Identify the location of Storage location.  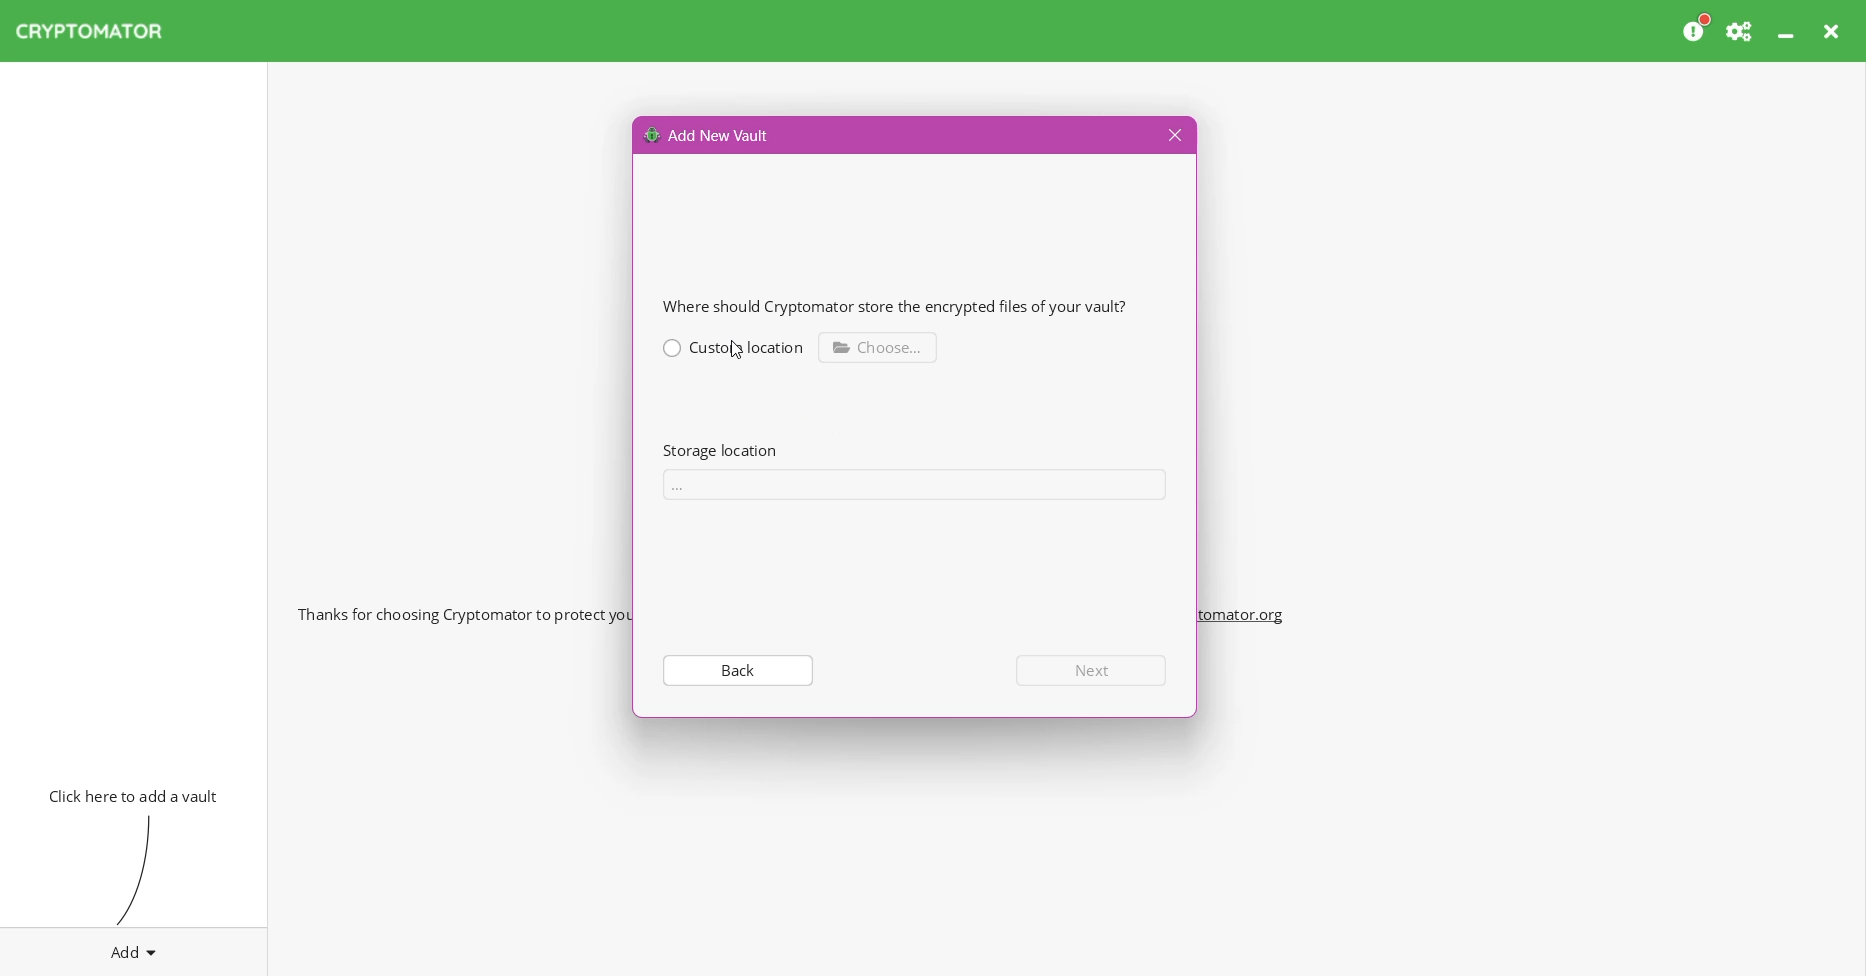
(719, 450).